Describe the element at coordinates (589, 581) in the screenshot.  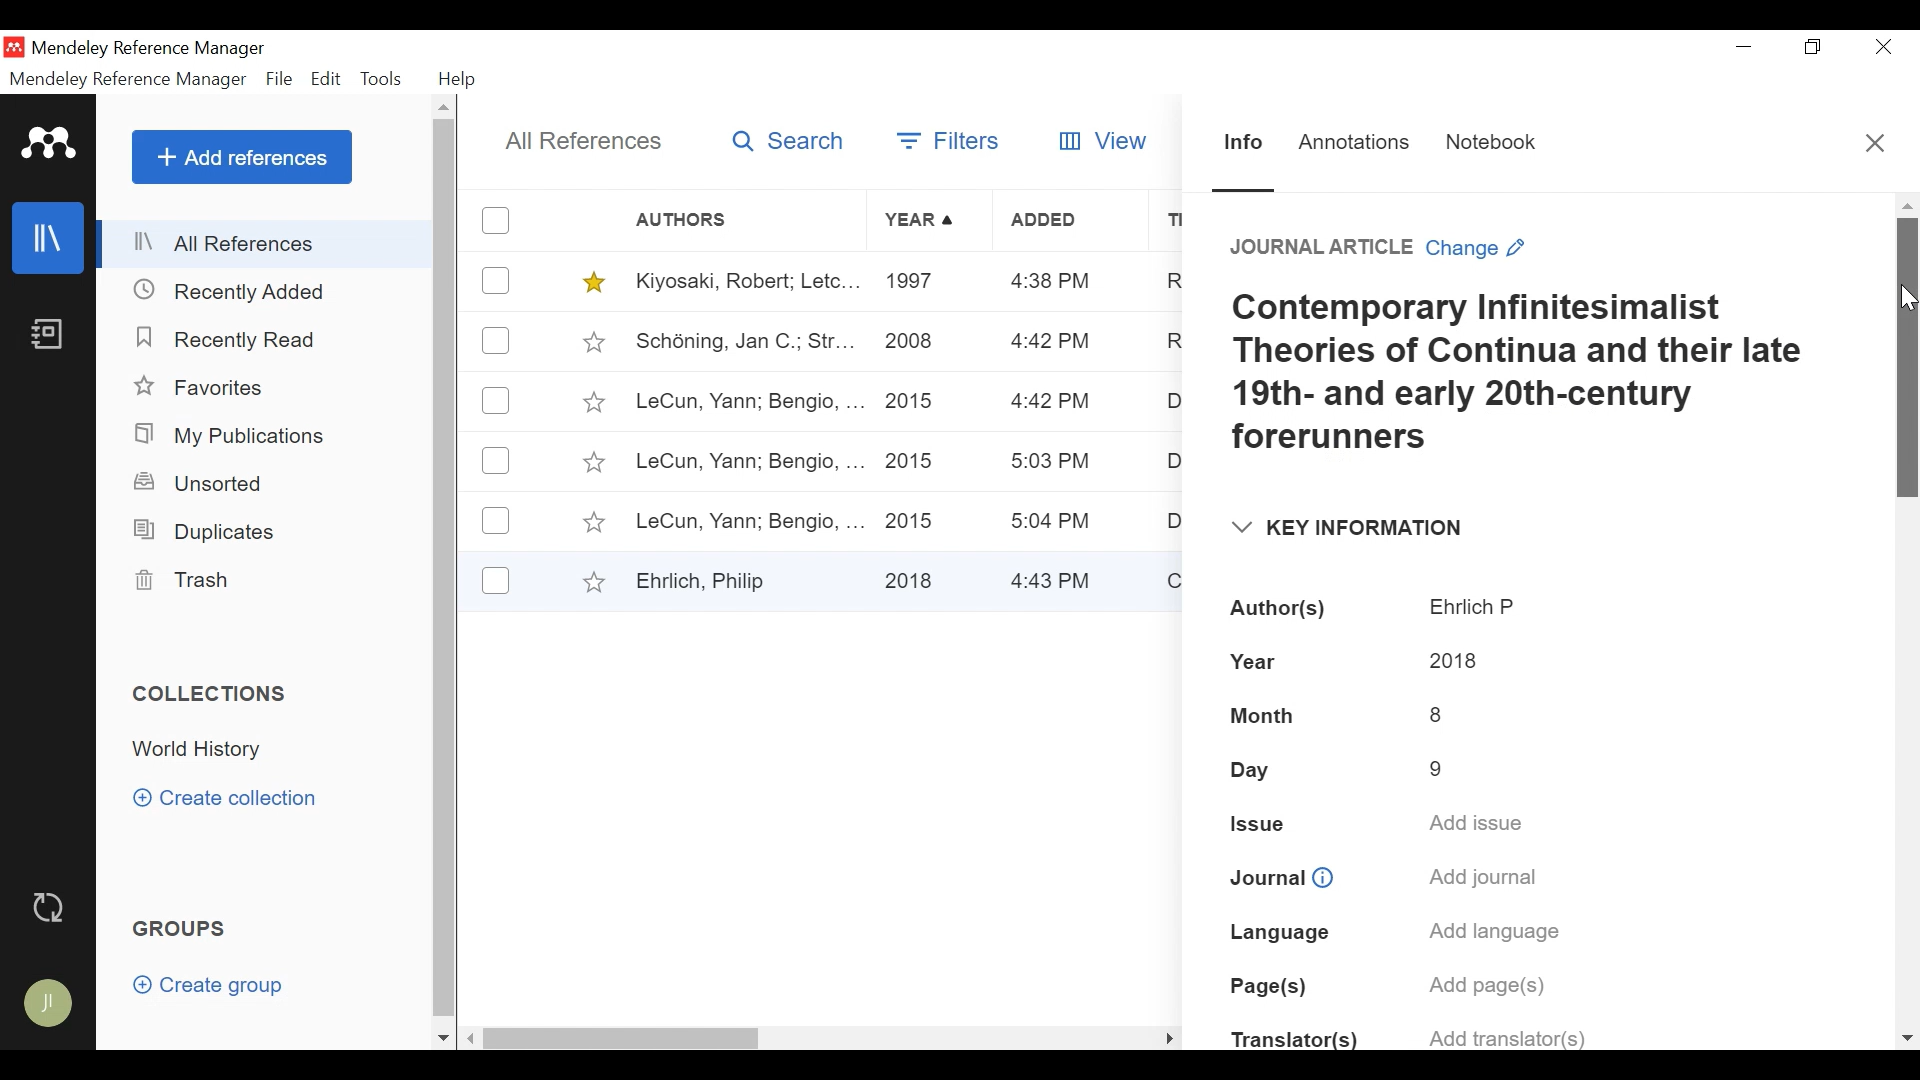
I see `(un)select favorite` at that location.